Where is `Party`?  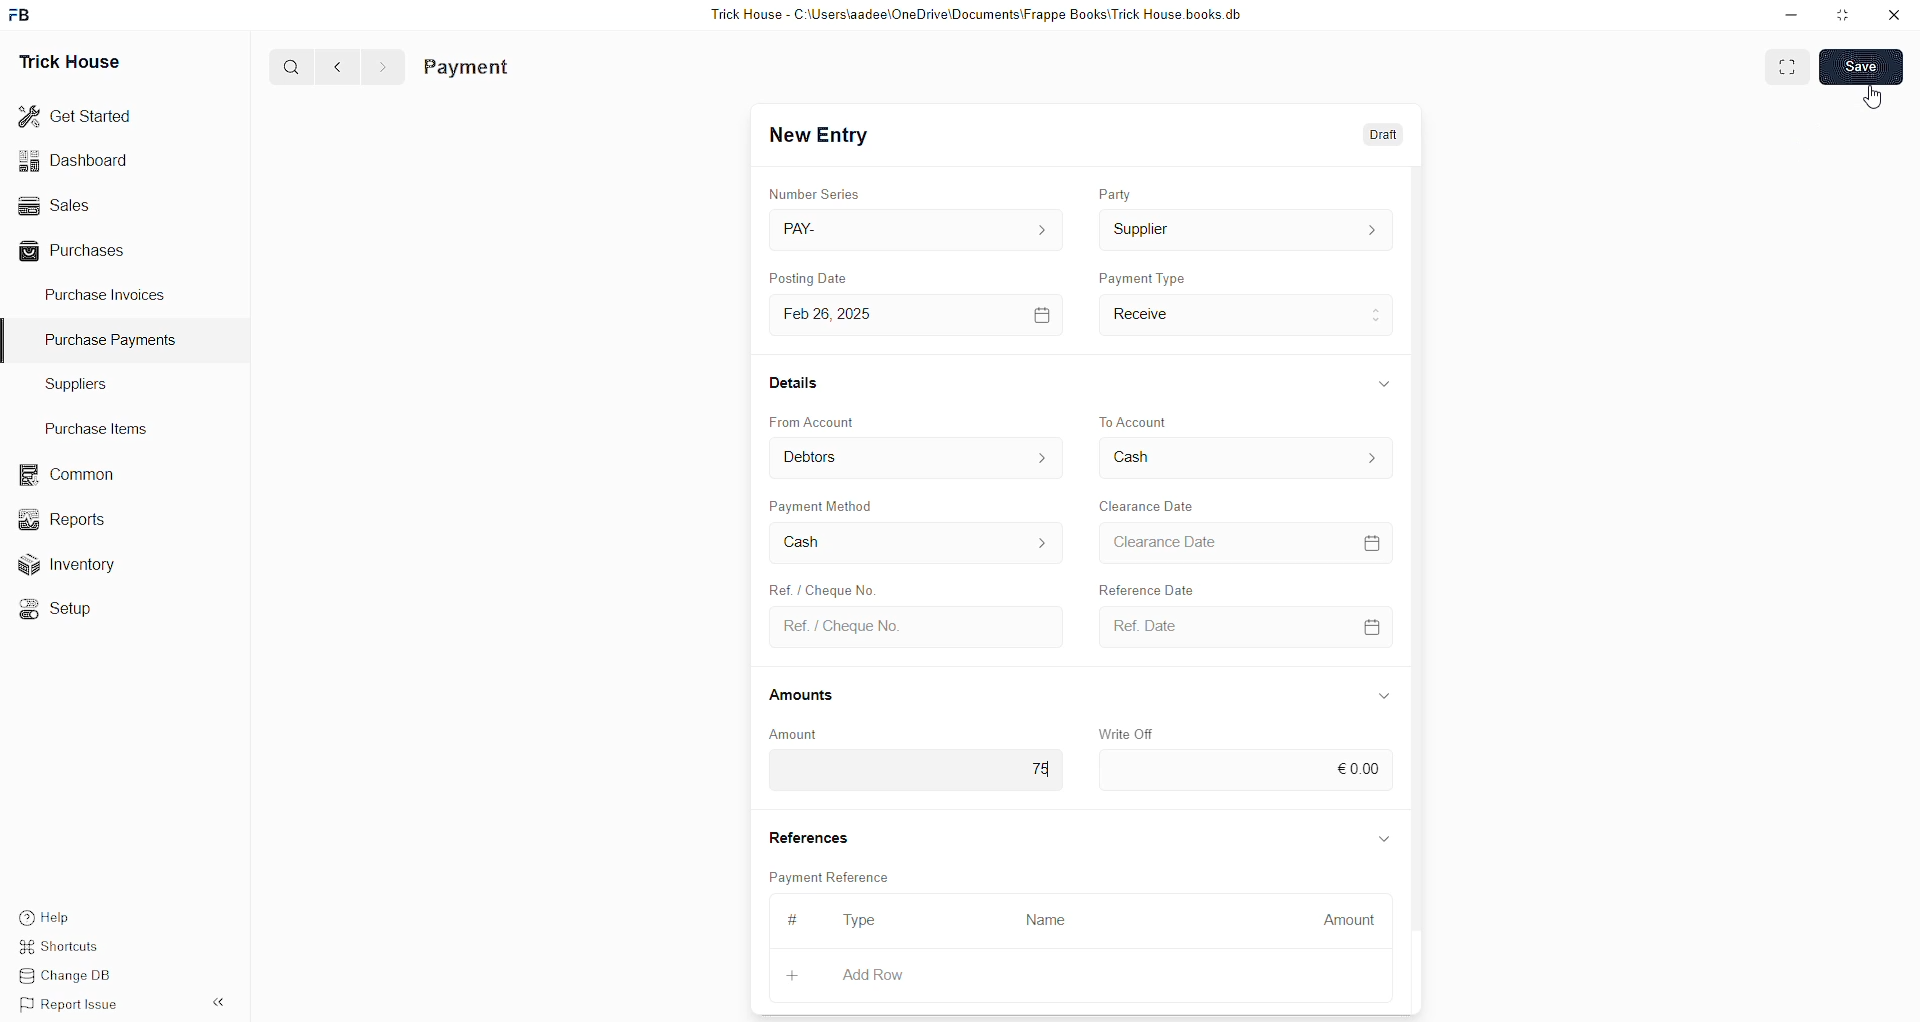 Party is located at coordinates (1117, 195).